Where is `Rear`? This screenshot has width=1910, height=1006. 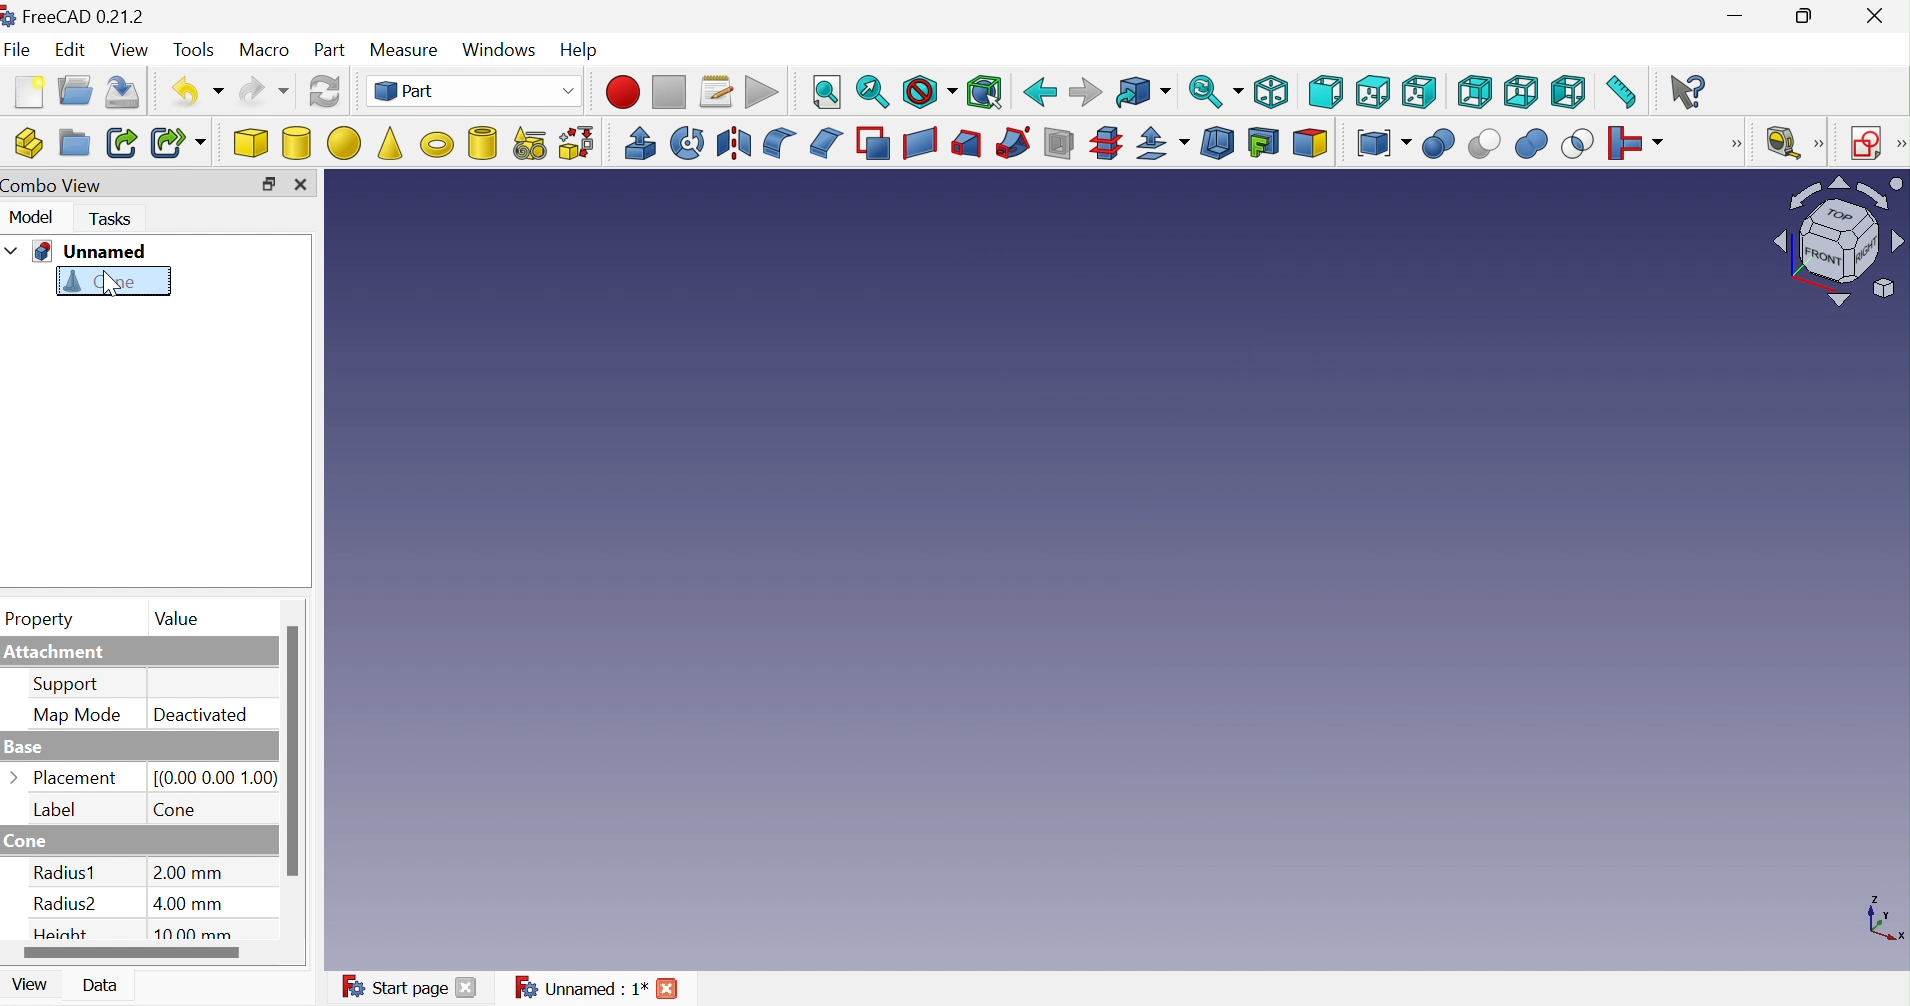 Rear is located at coordinates (1475, 91).